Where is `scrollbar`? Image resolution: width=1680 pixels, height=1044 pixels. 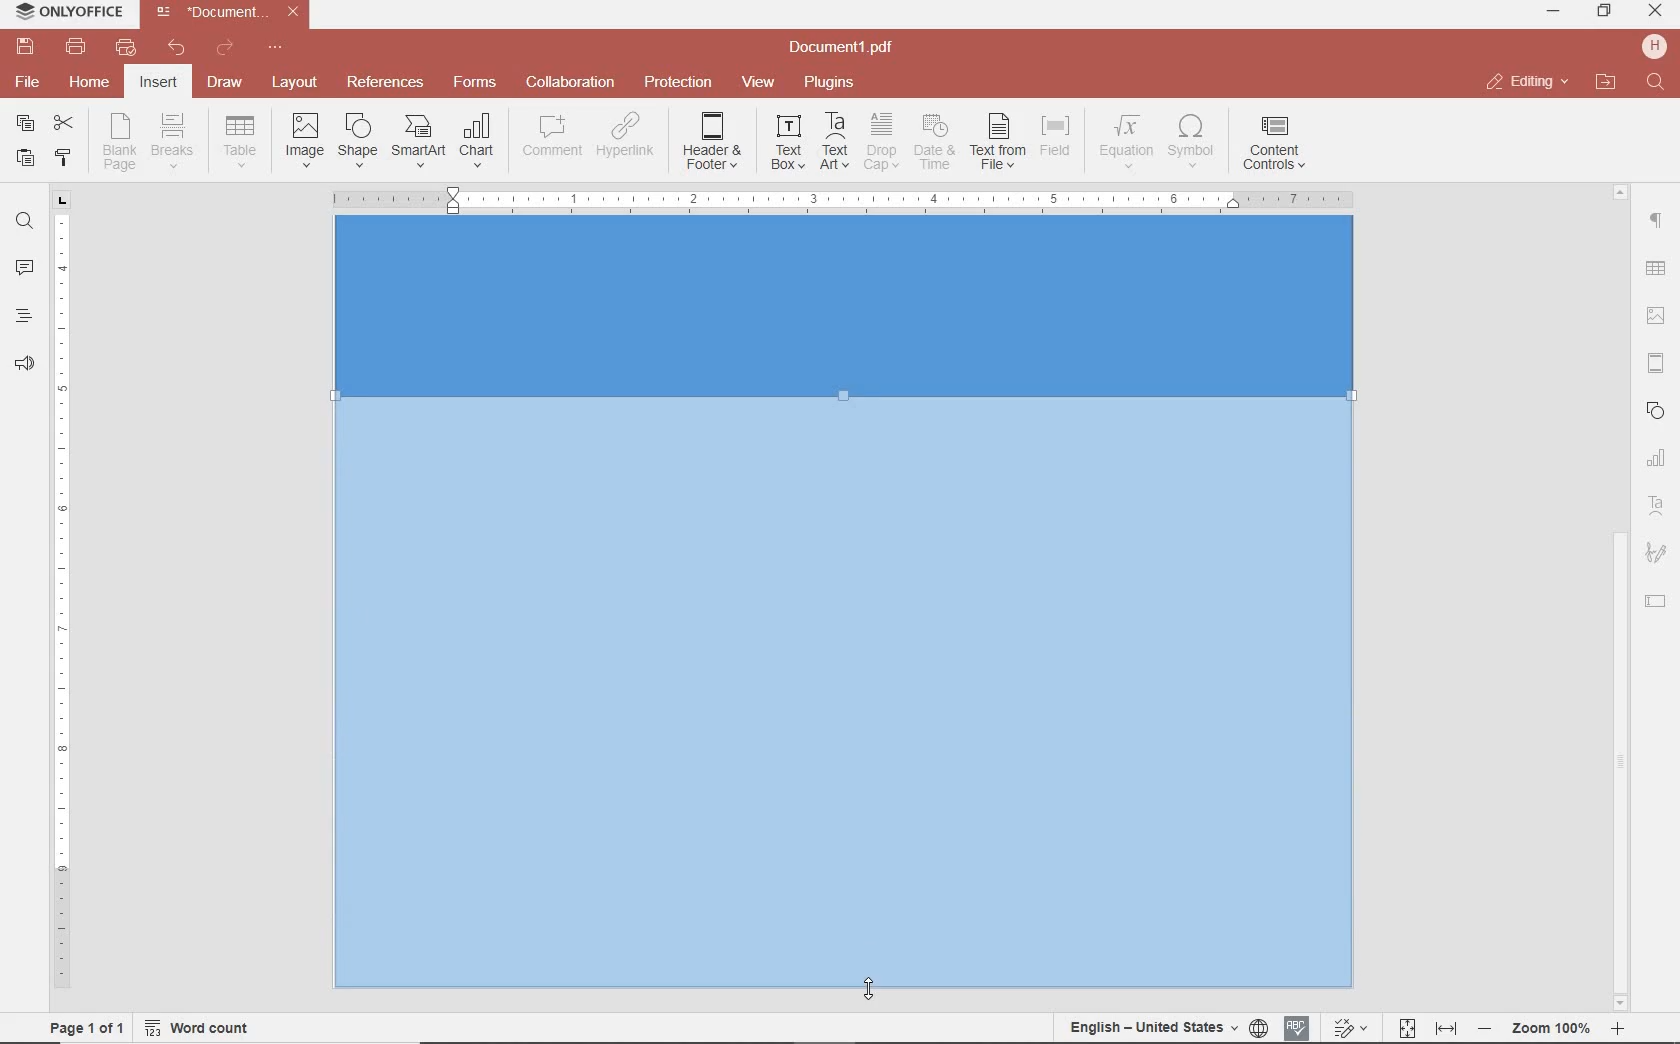 scrollbar is located at coordinates (1621, 761).